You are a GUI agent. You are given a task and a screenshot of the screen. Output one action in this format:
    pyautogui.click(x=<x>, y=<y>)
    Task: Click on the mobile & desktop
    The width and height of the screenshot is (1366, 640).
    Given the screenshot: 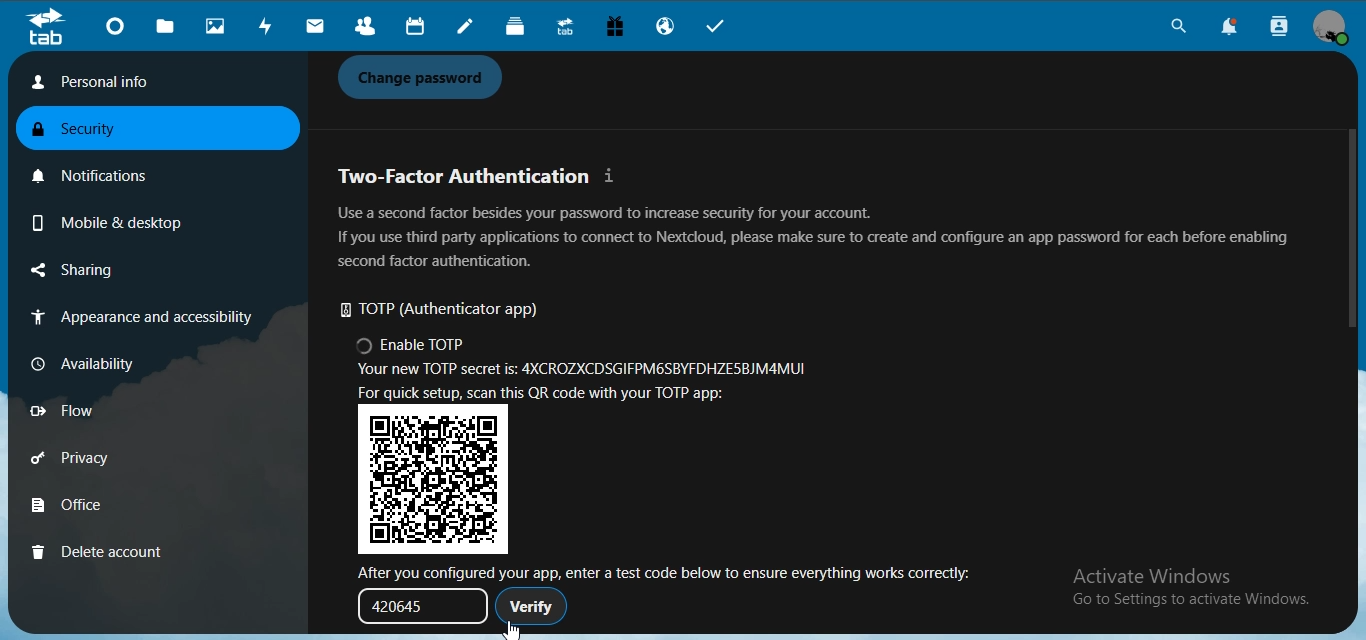 What is the action you would take?
    pyautogui.click(x=104, y=219)
    